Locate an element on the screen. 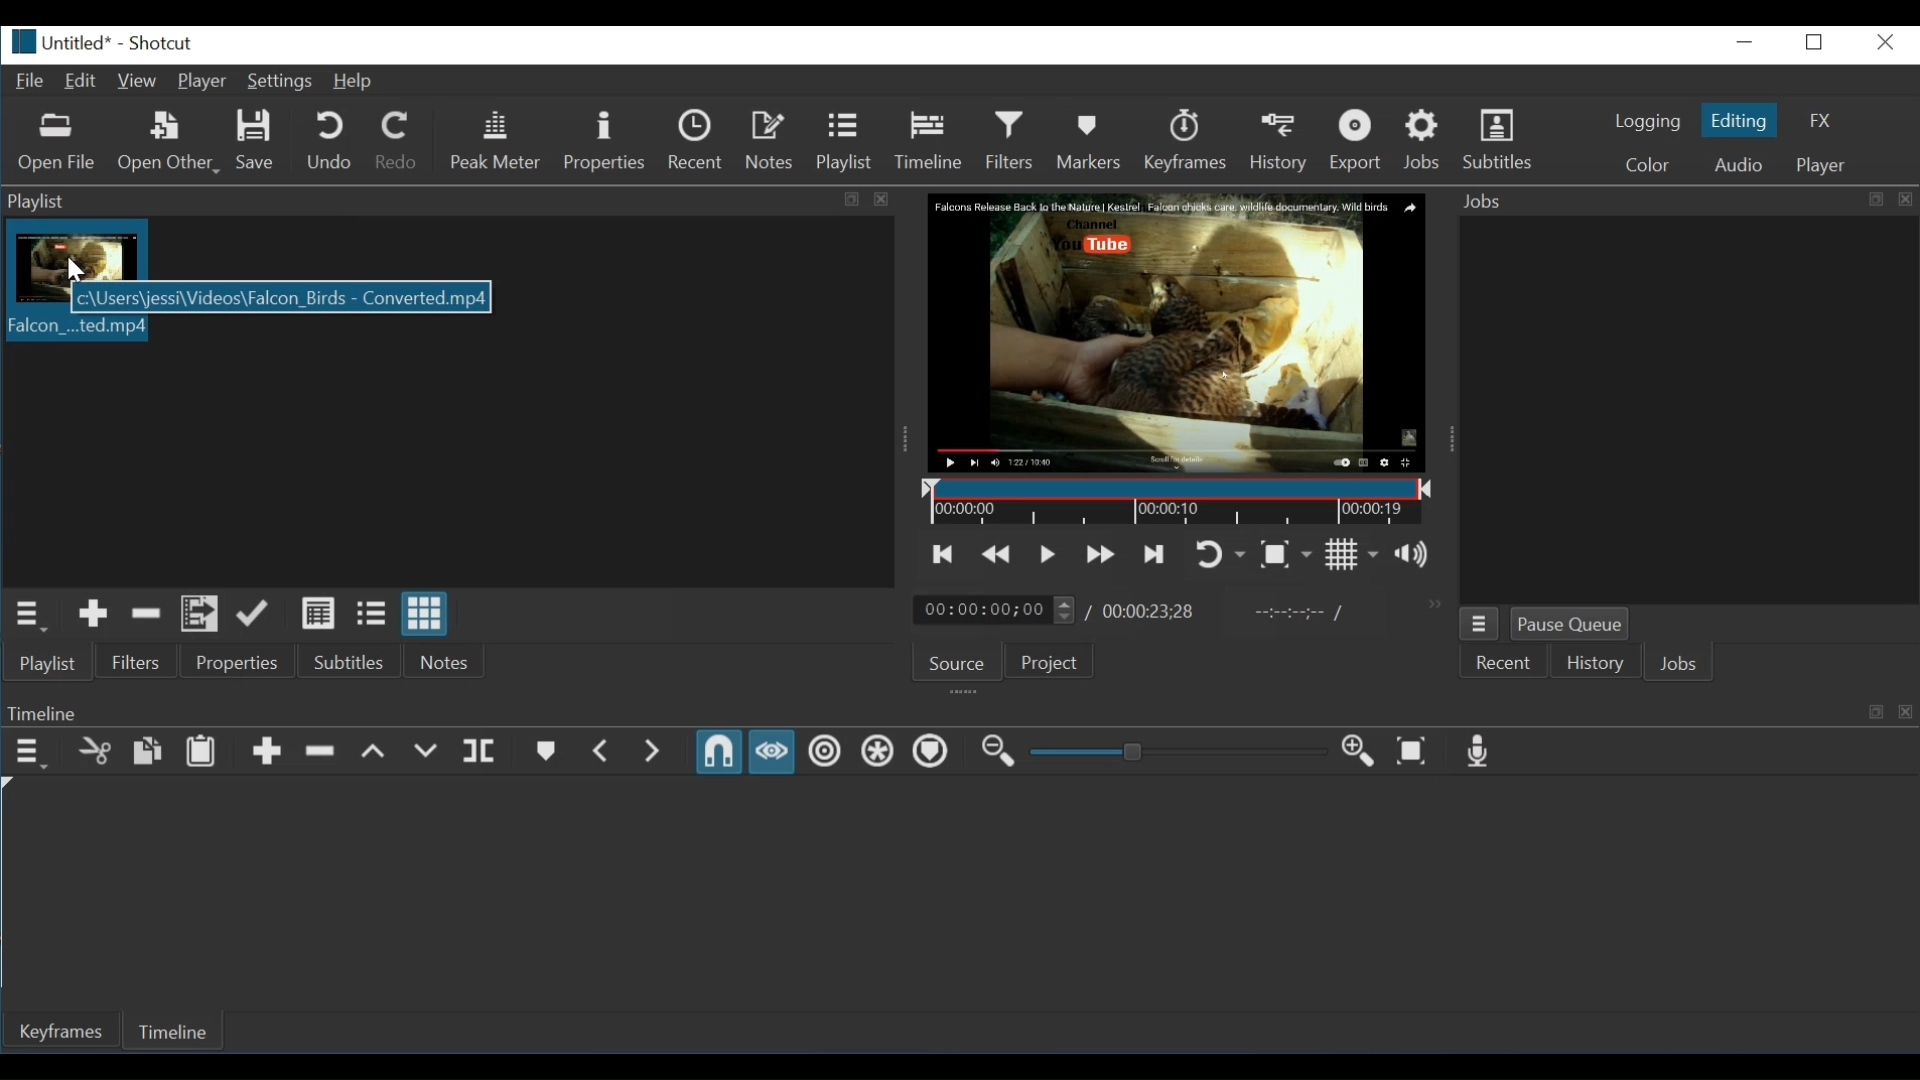  Restore is located at coordinates (1816, 42).